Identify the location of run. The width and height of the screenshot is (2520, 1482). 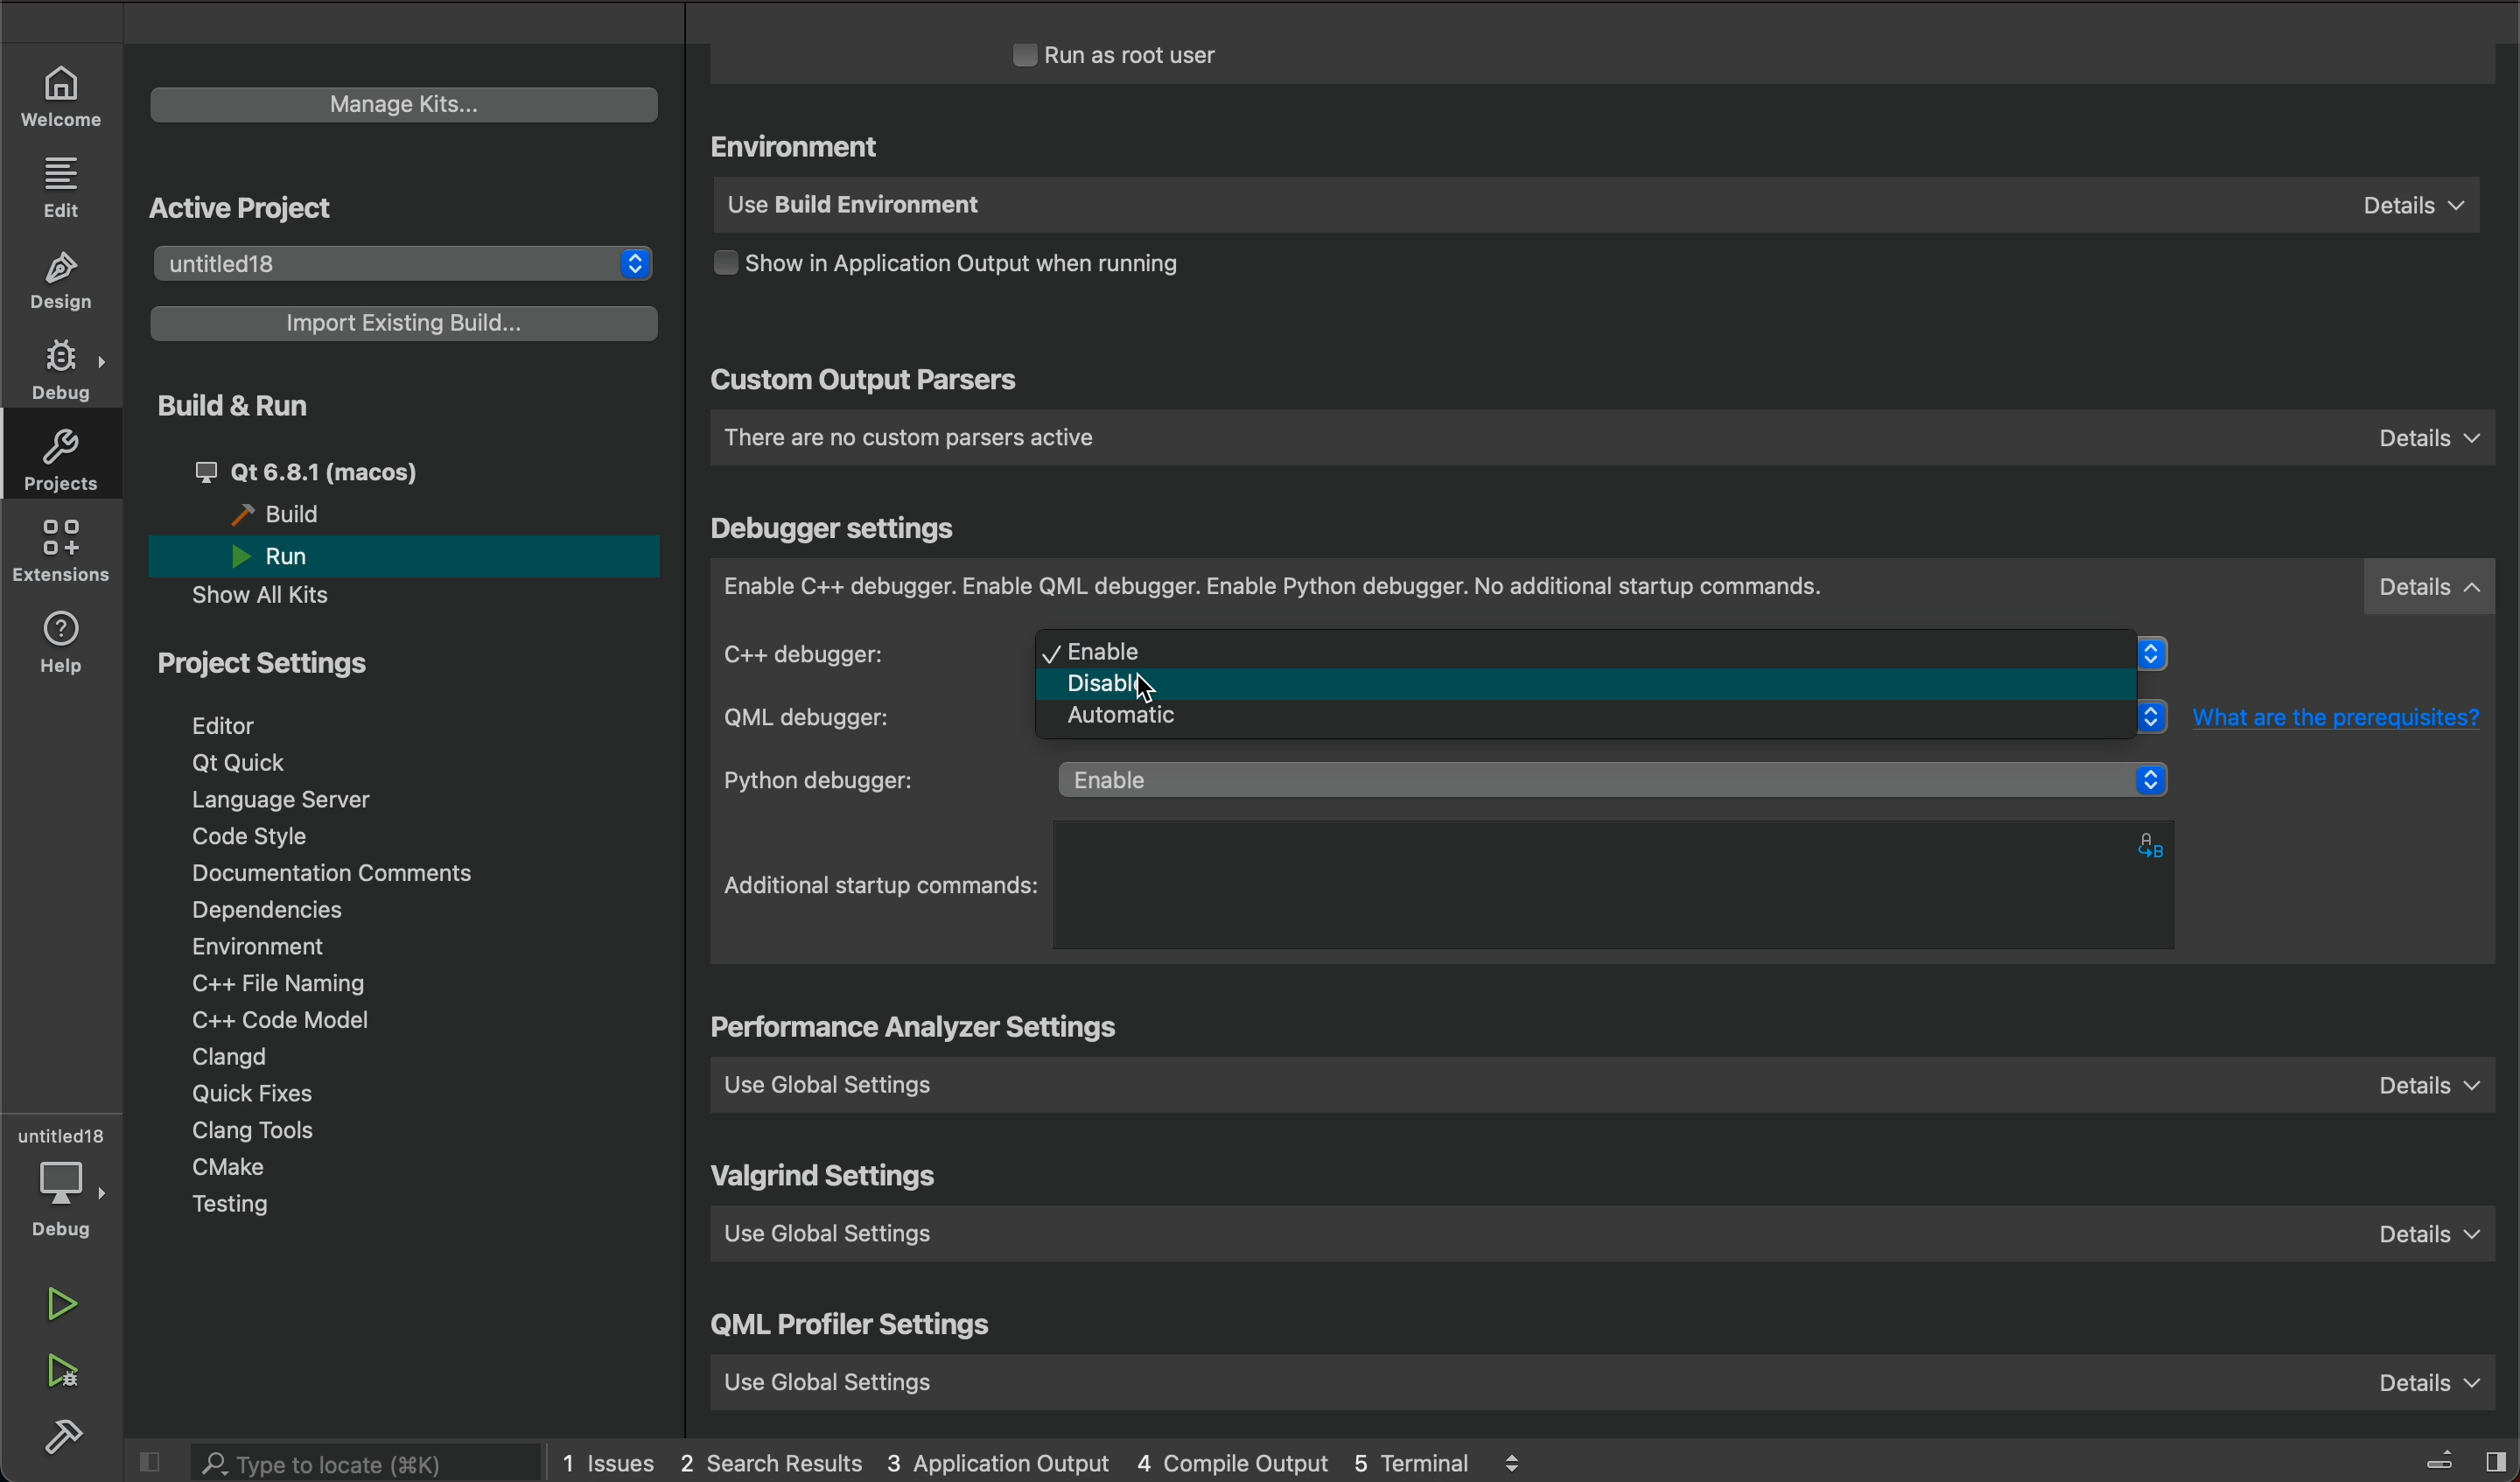
(62, 1302).